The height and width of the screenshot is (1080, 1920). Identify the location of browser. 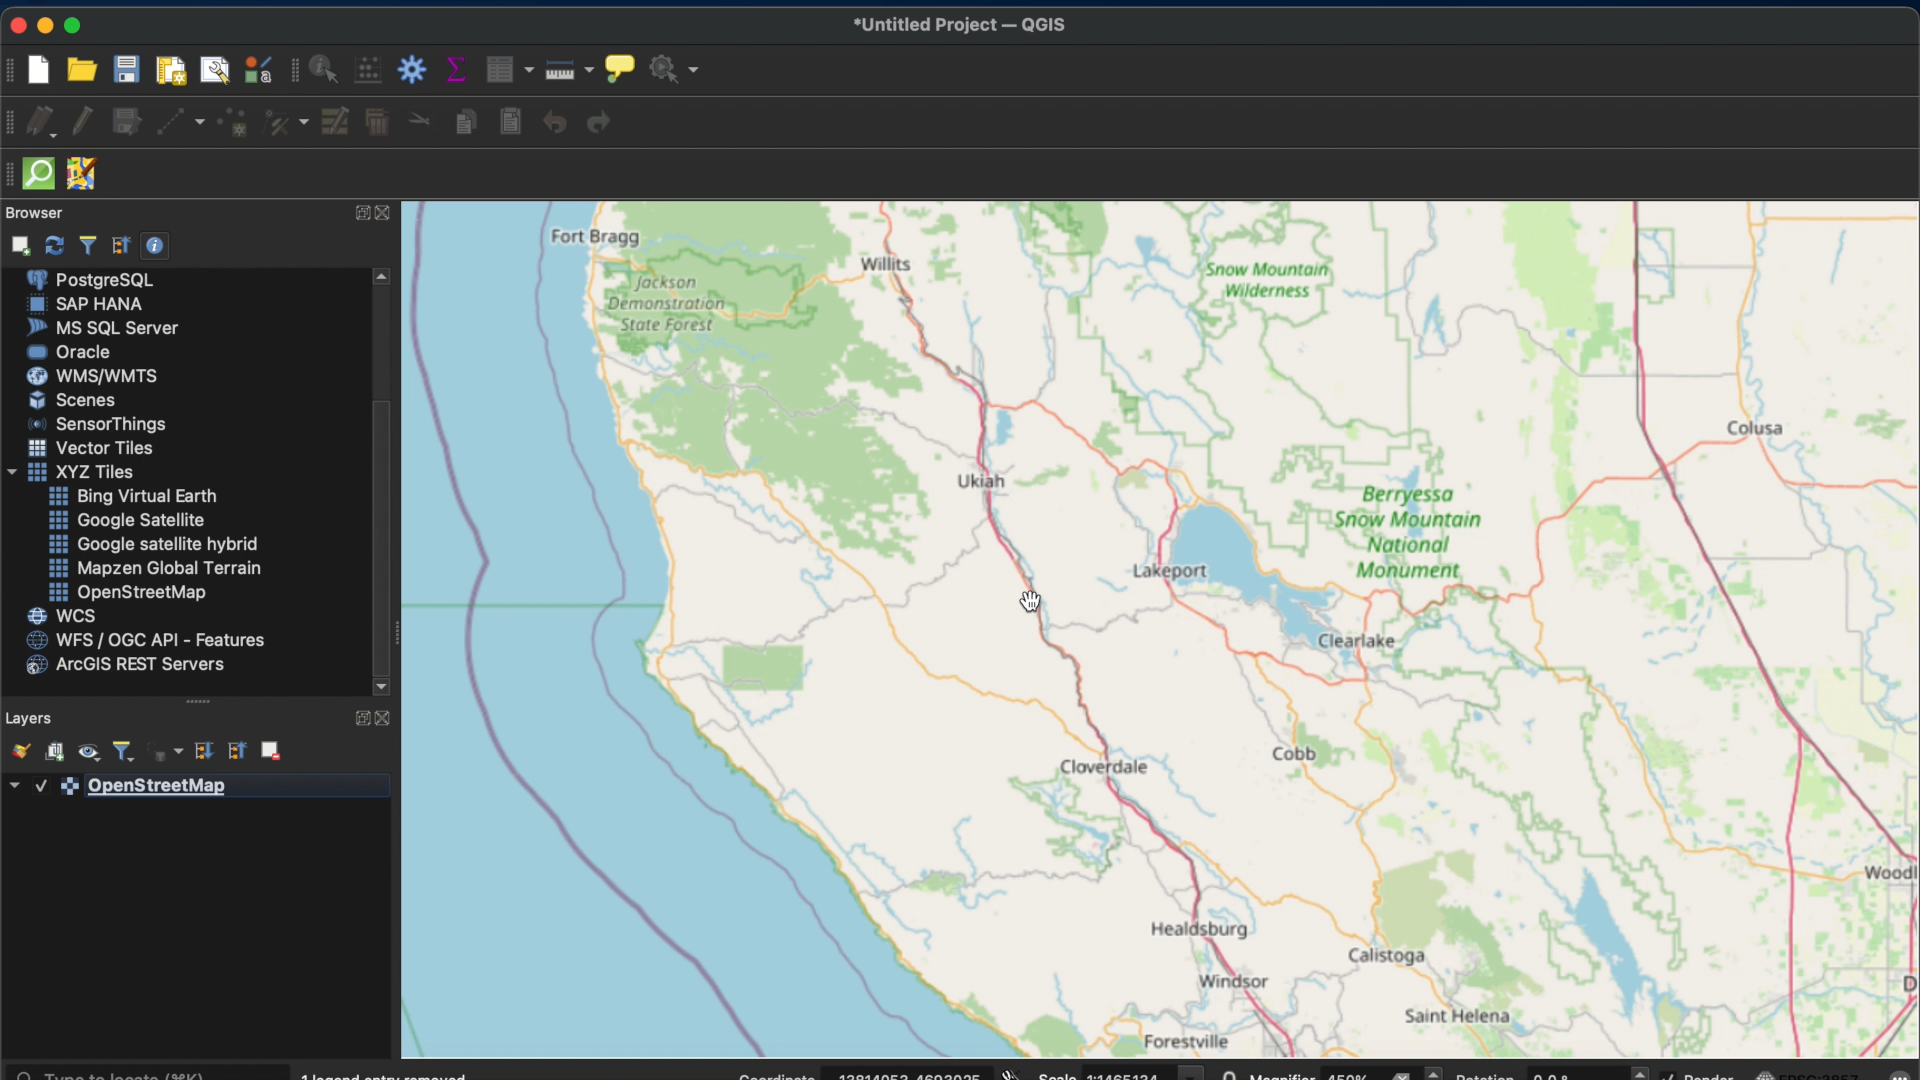
(34, 213).